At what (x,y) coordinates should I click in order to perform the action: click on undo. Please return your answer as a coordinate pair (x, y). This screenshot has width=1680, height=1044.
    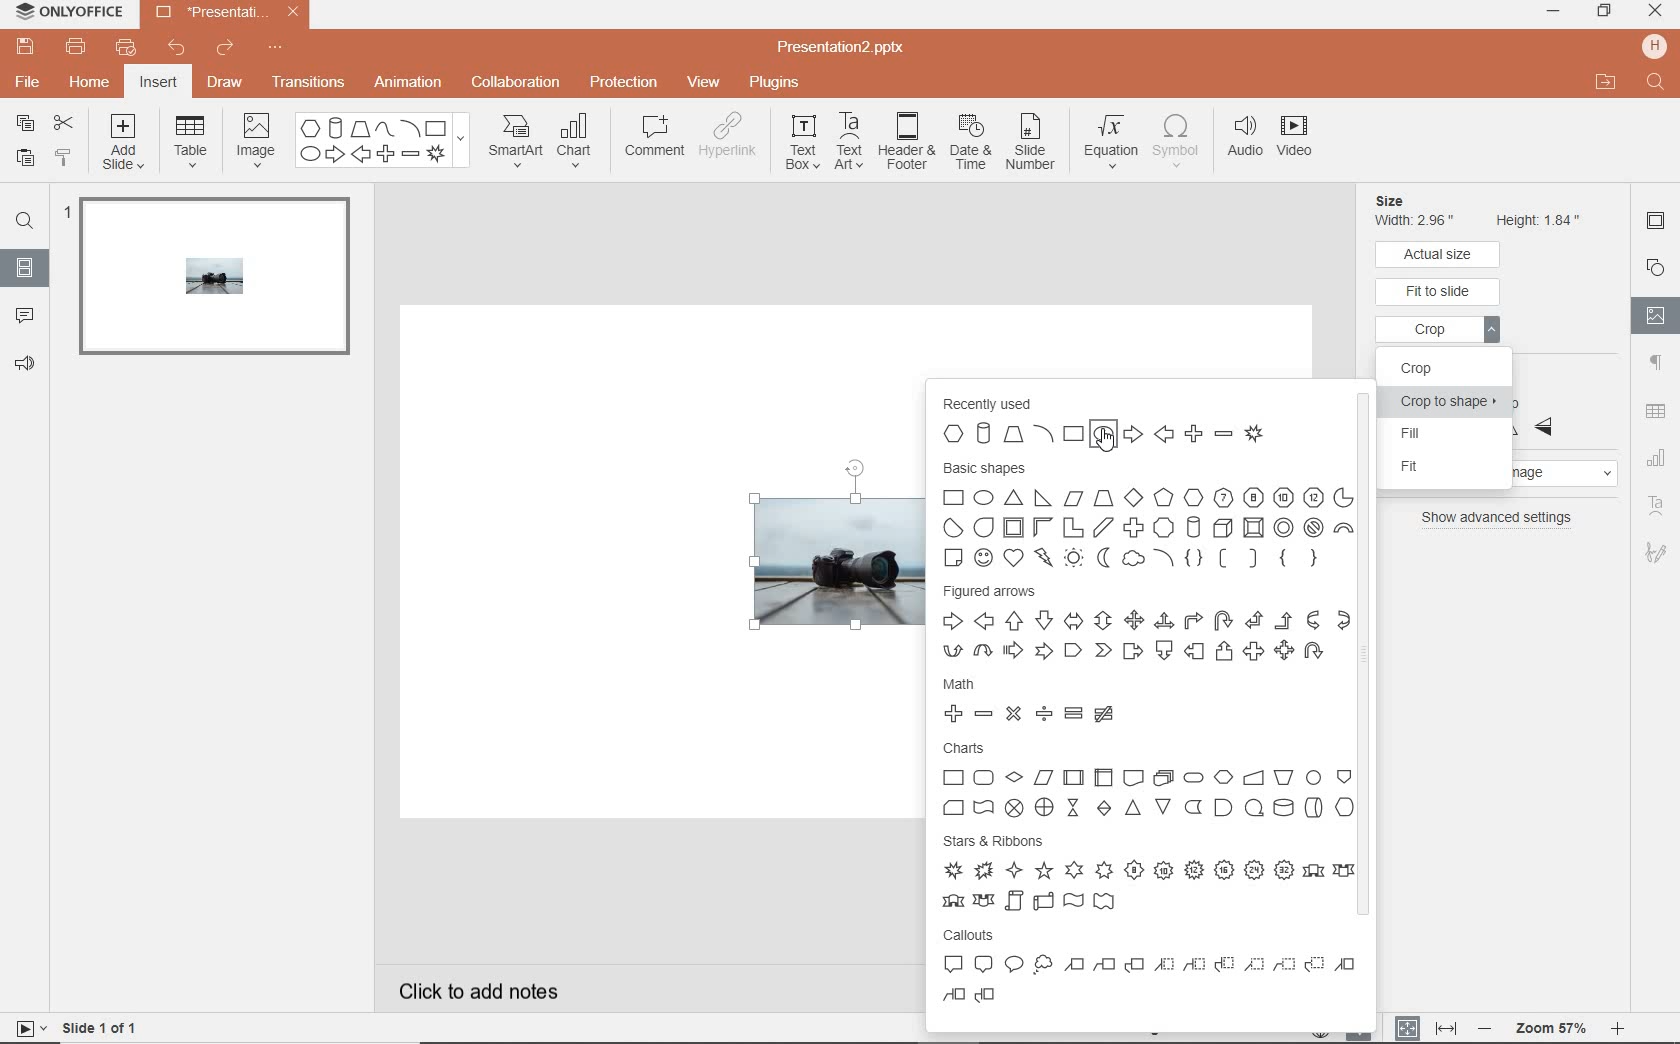
    Looking at the image, I should click on (177, 48).